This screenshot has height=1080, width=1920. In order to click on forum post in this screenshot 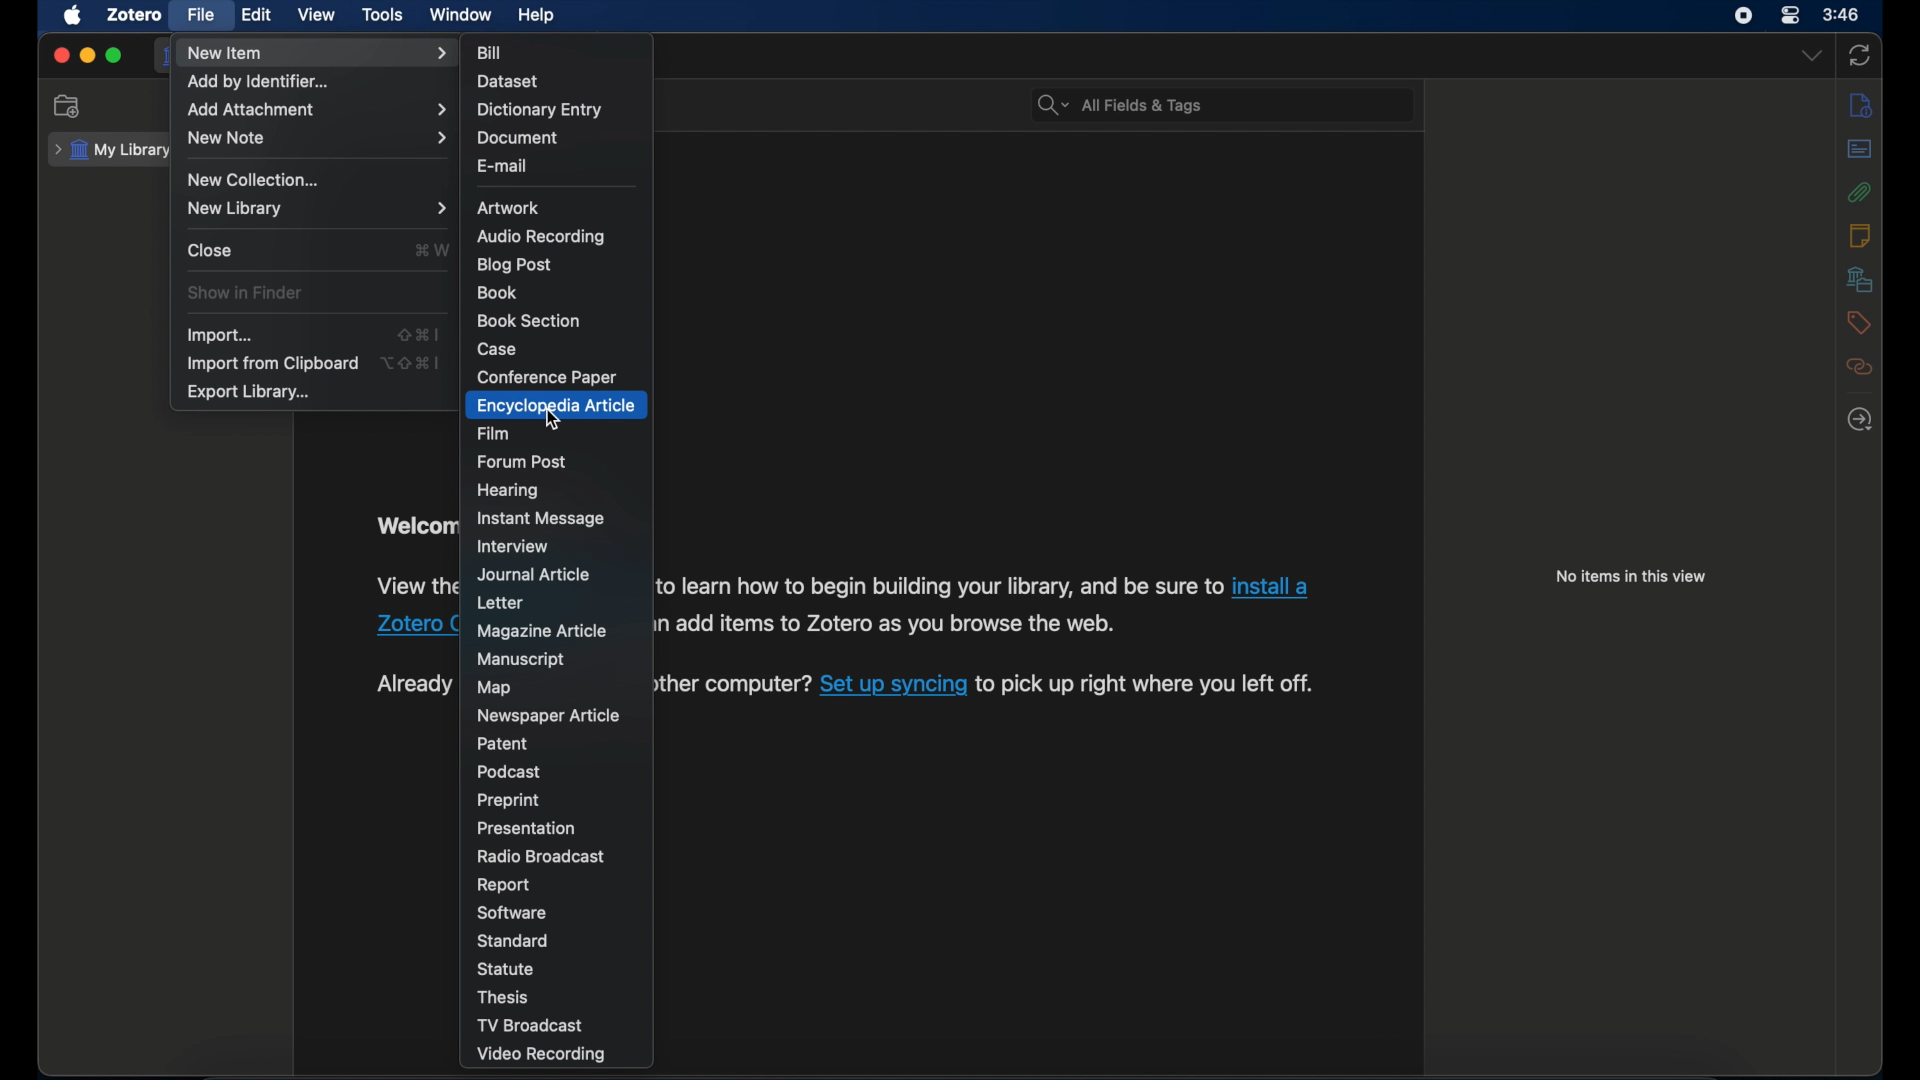, I will do `click(522, 462)`.